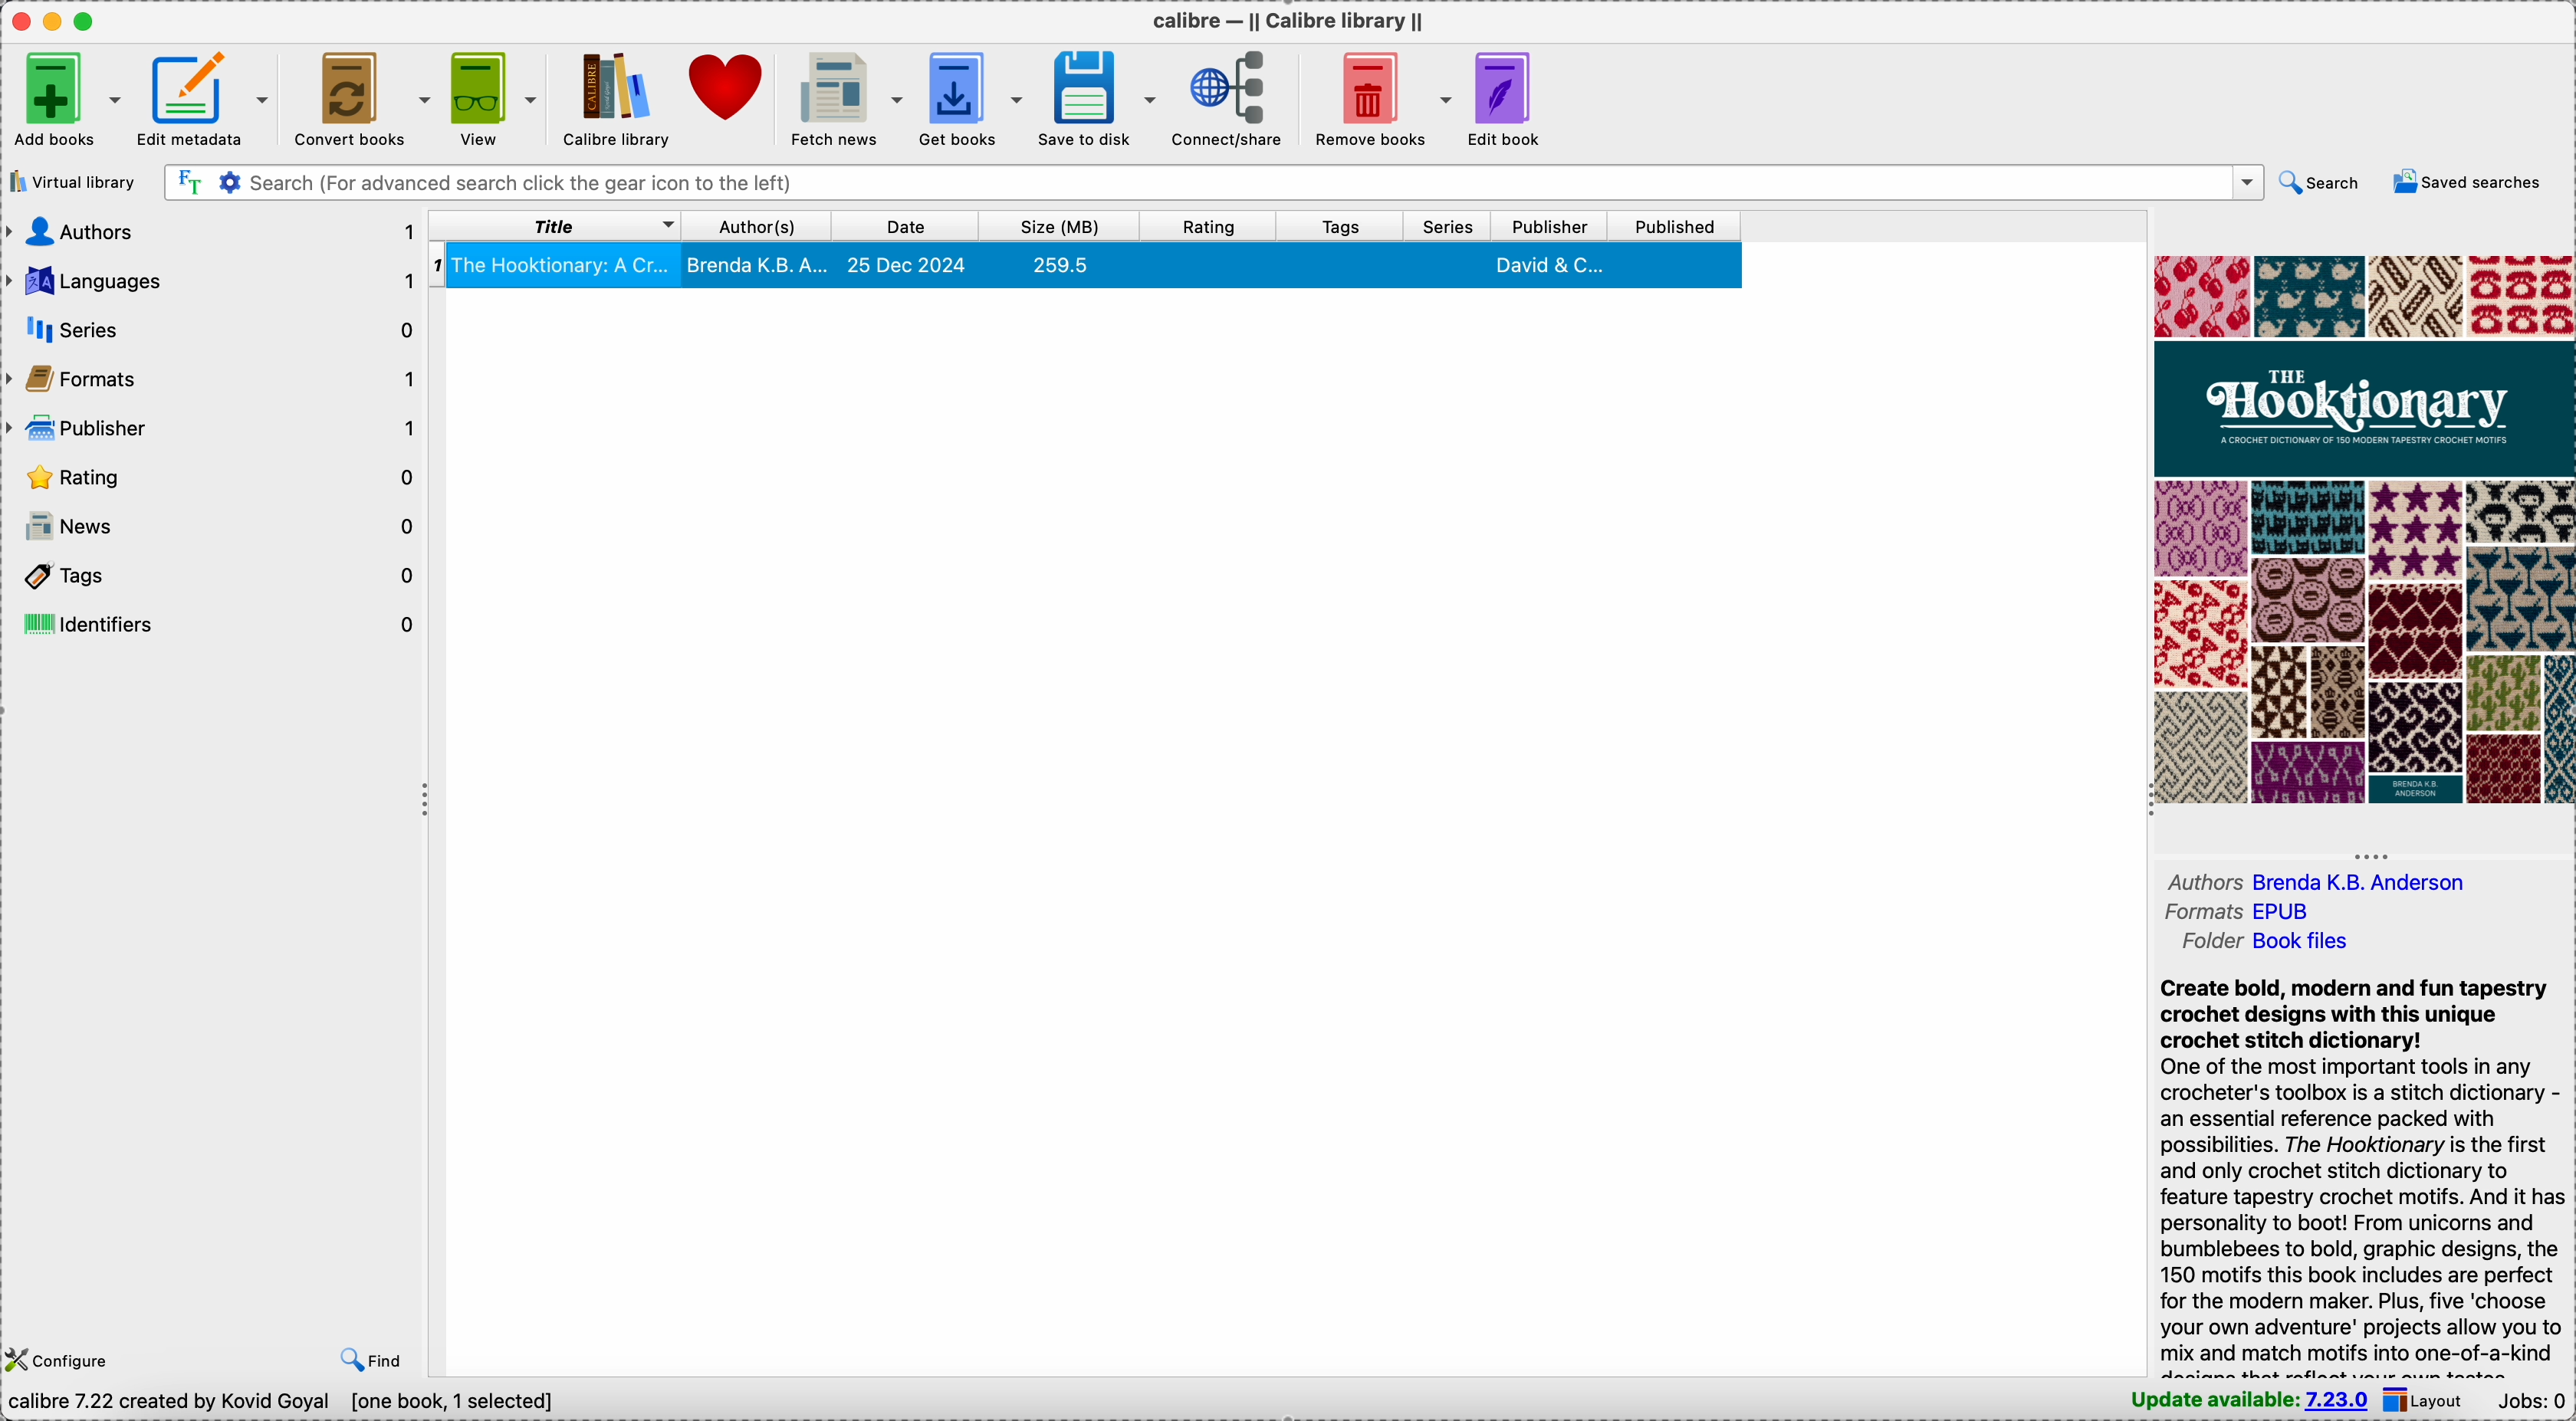 Image resolution: width=2576 pixels, height=1421 pixels. I want to click on published, so click(1676, 226).